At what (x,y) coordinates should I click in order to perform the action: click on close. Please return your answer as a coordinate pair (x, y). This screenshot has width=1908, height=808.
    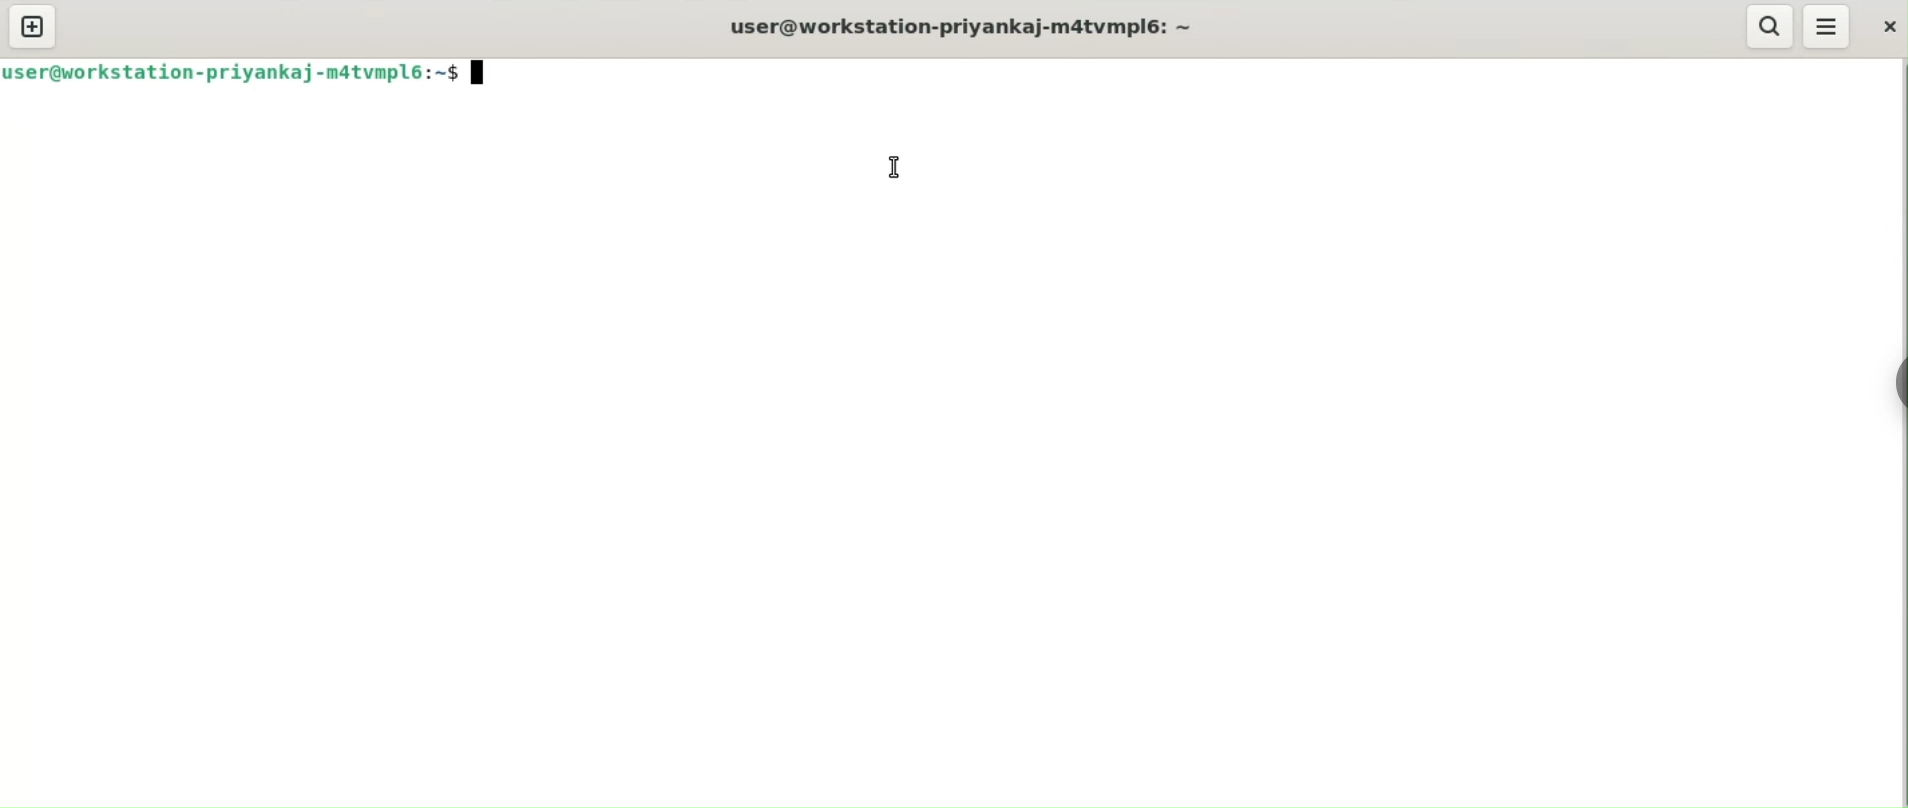
    Looking at the image, I should click on (1891, 29).